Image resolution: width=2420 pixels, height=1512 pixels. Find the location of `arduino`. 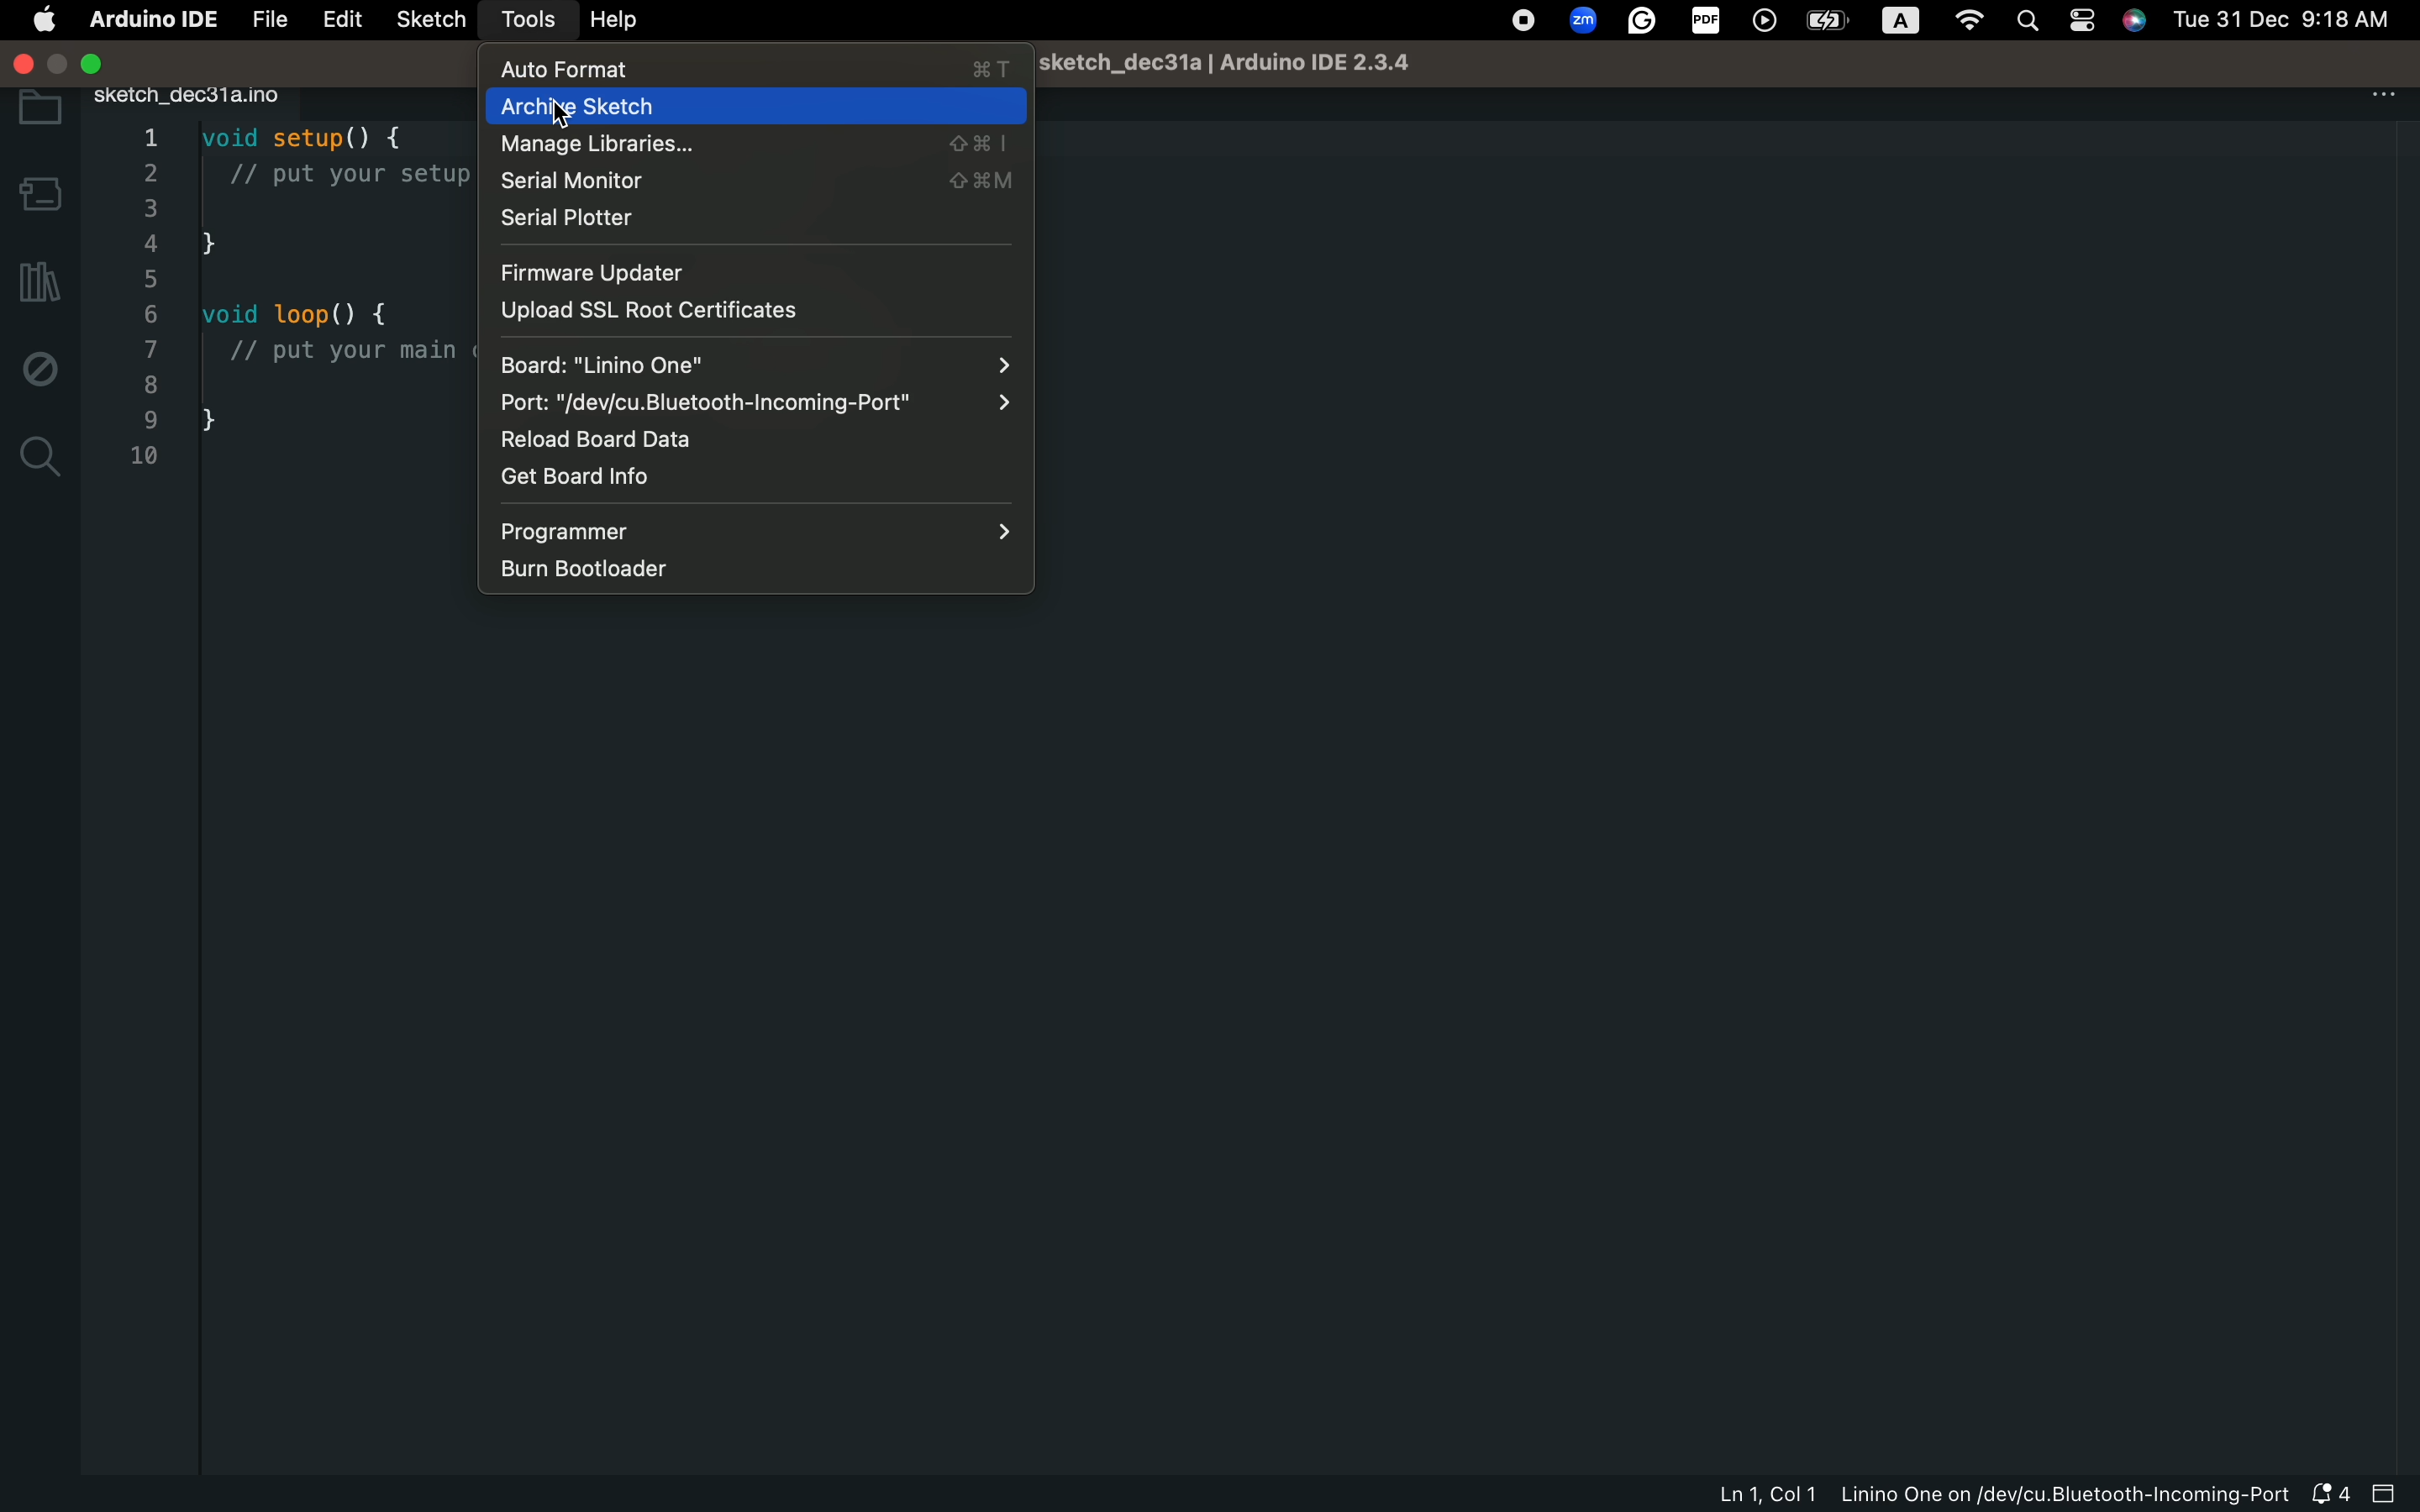

arduino is located at coordinates (149, 21).